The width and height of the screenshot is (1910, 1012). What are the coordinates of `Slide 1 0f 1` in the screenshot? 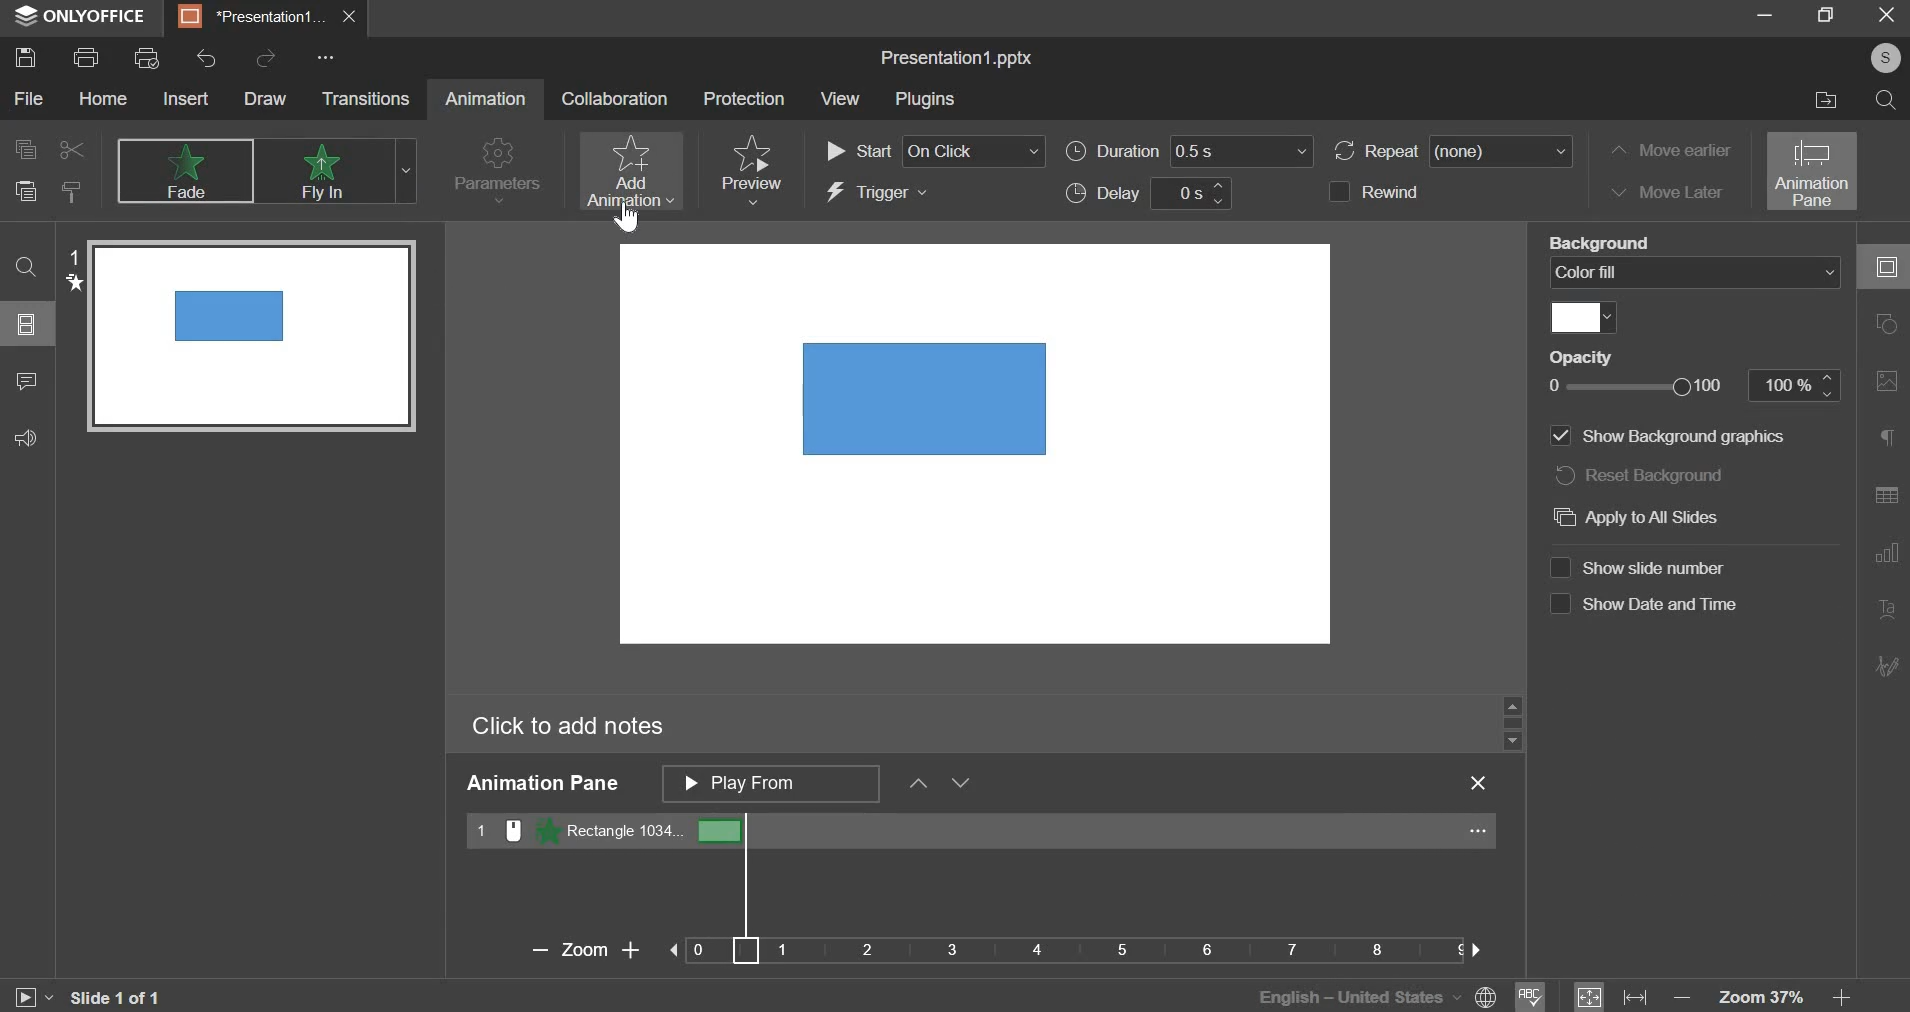 It's located at (93, 997).